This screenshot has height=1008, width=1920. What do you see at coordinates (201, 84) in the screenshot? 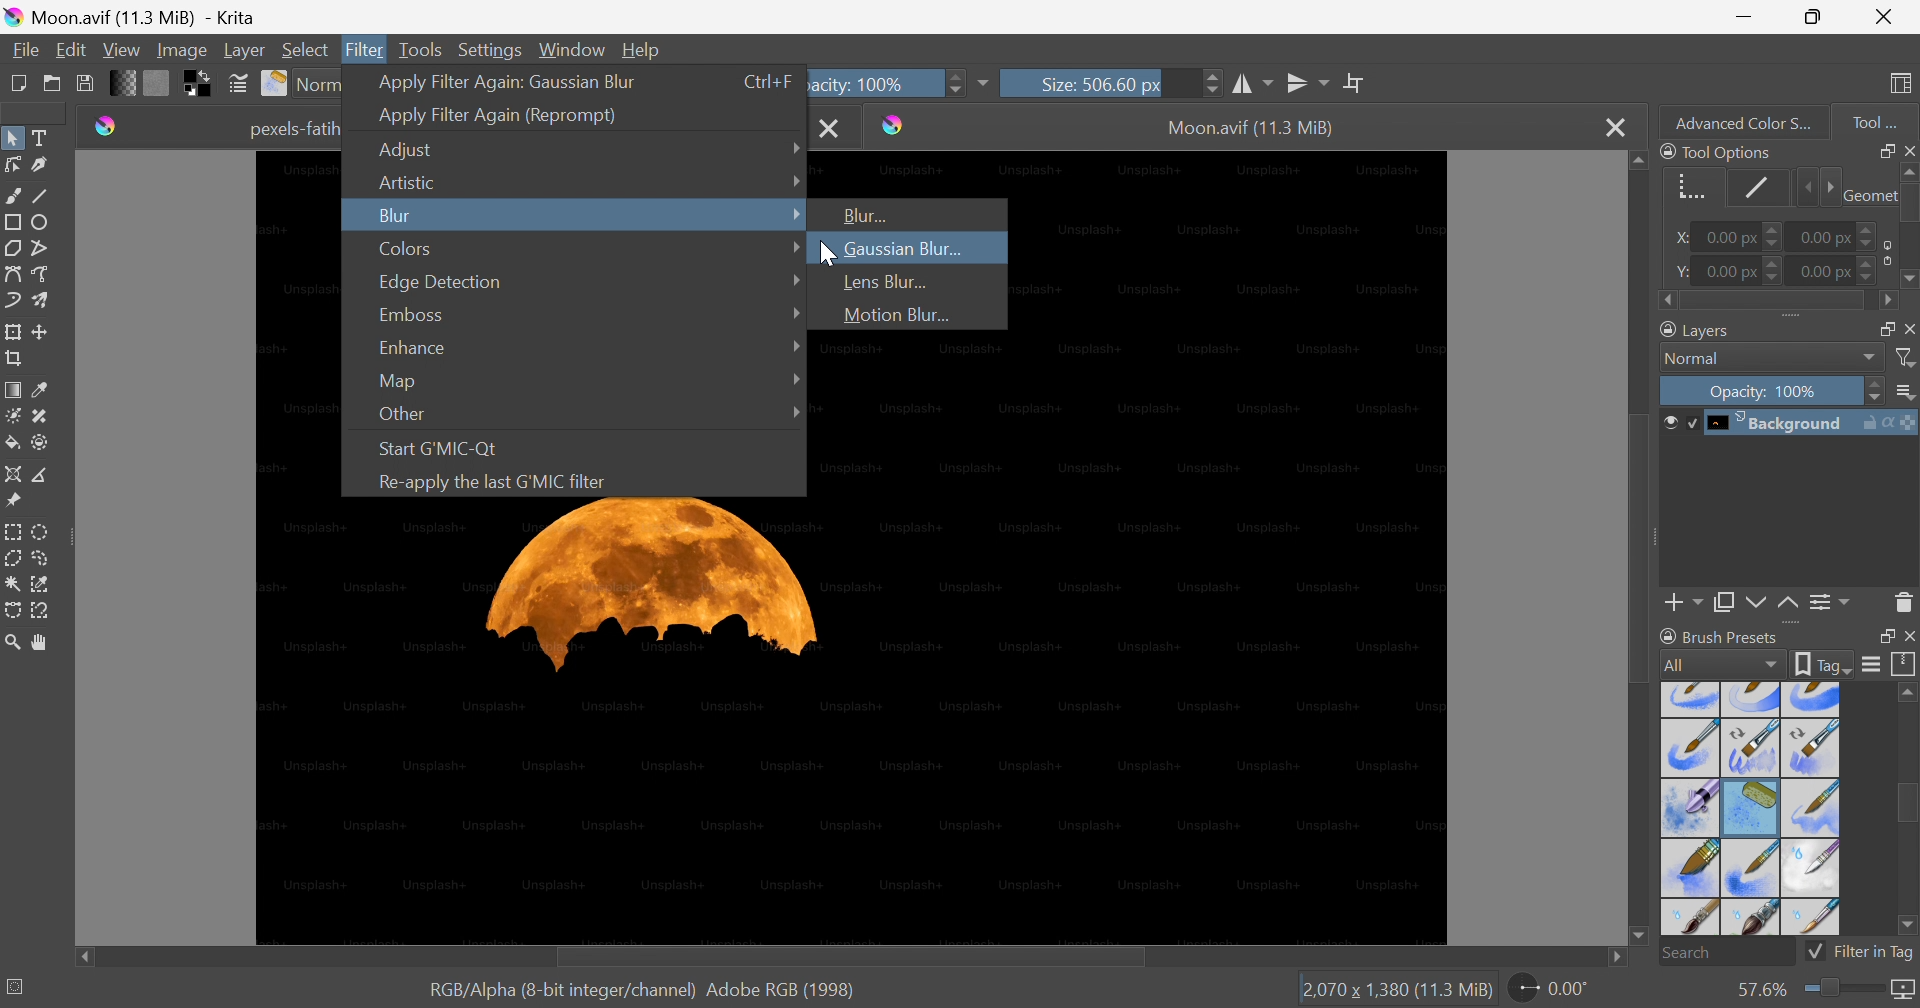
I see `Swap foreground and background colors` at bounding box center [201, 84].